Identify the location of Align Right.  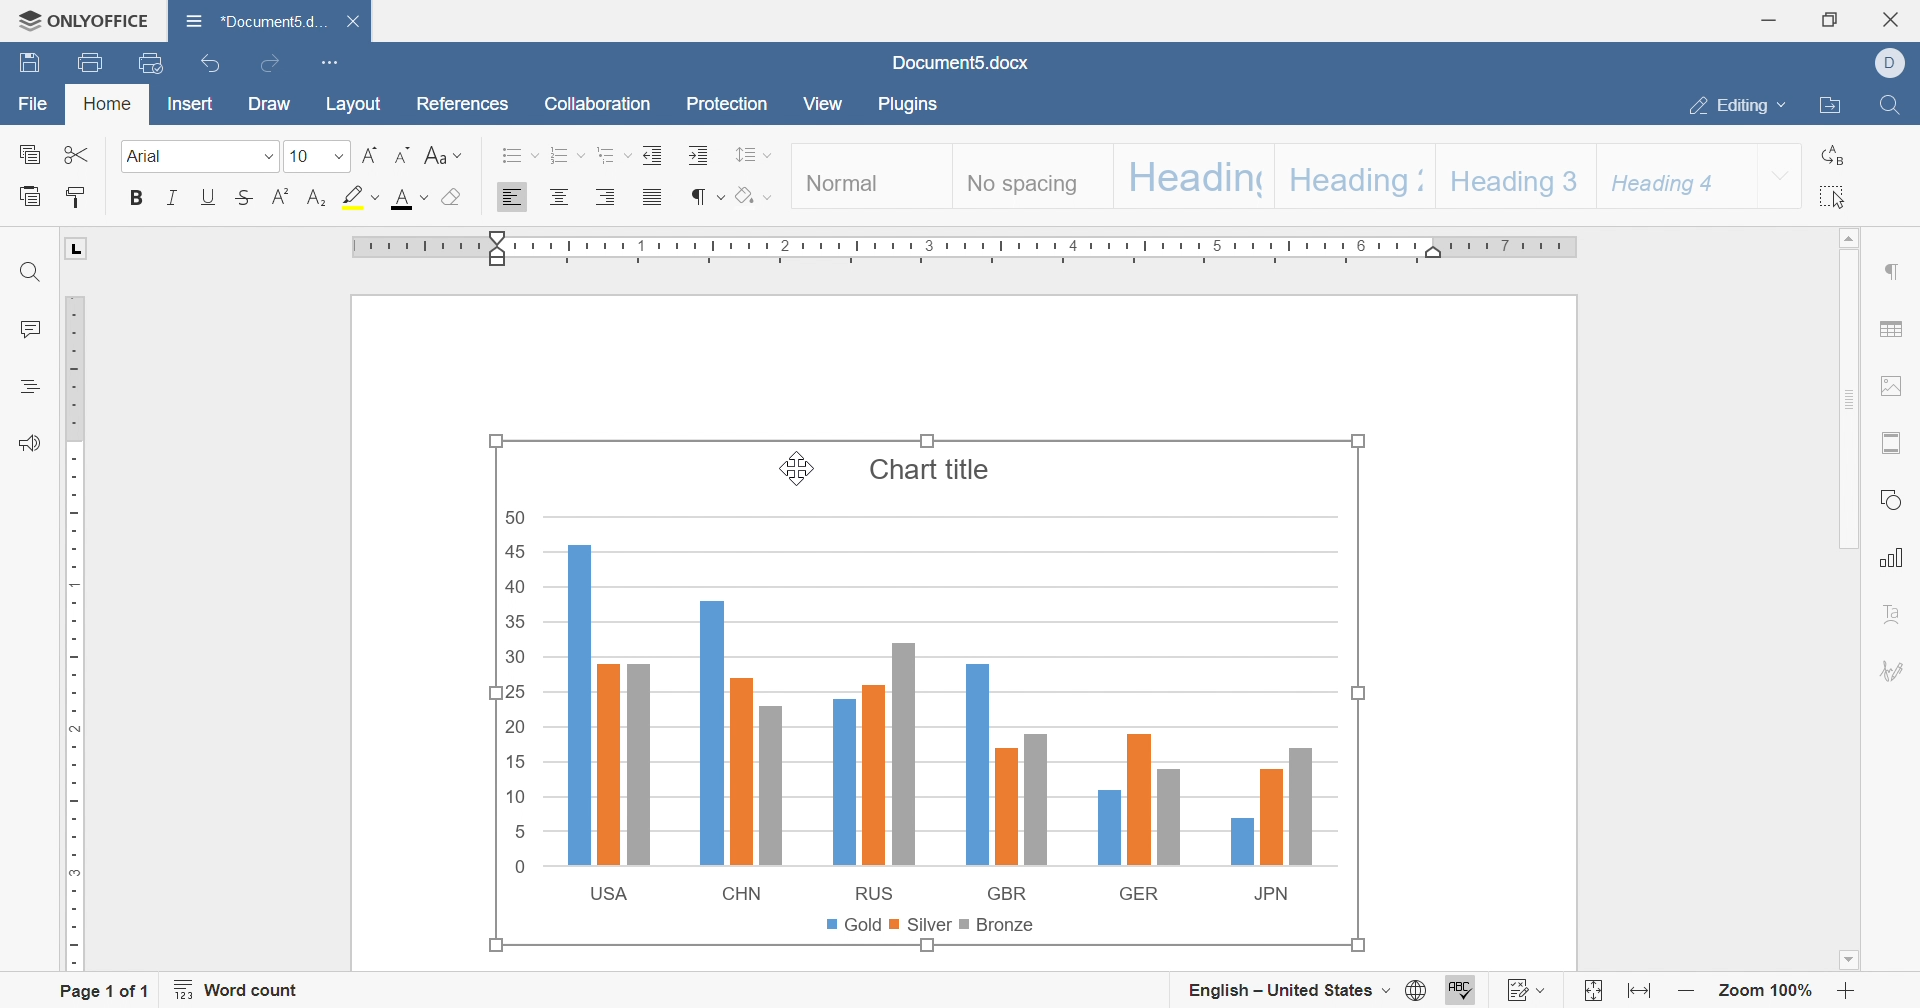
(606, 197).